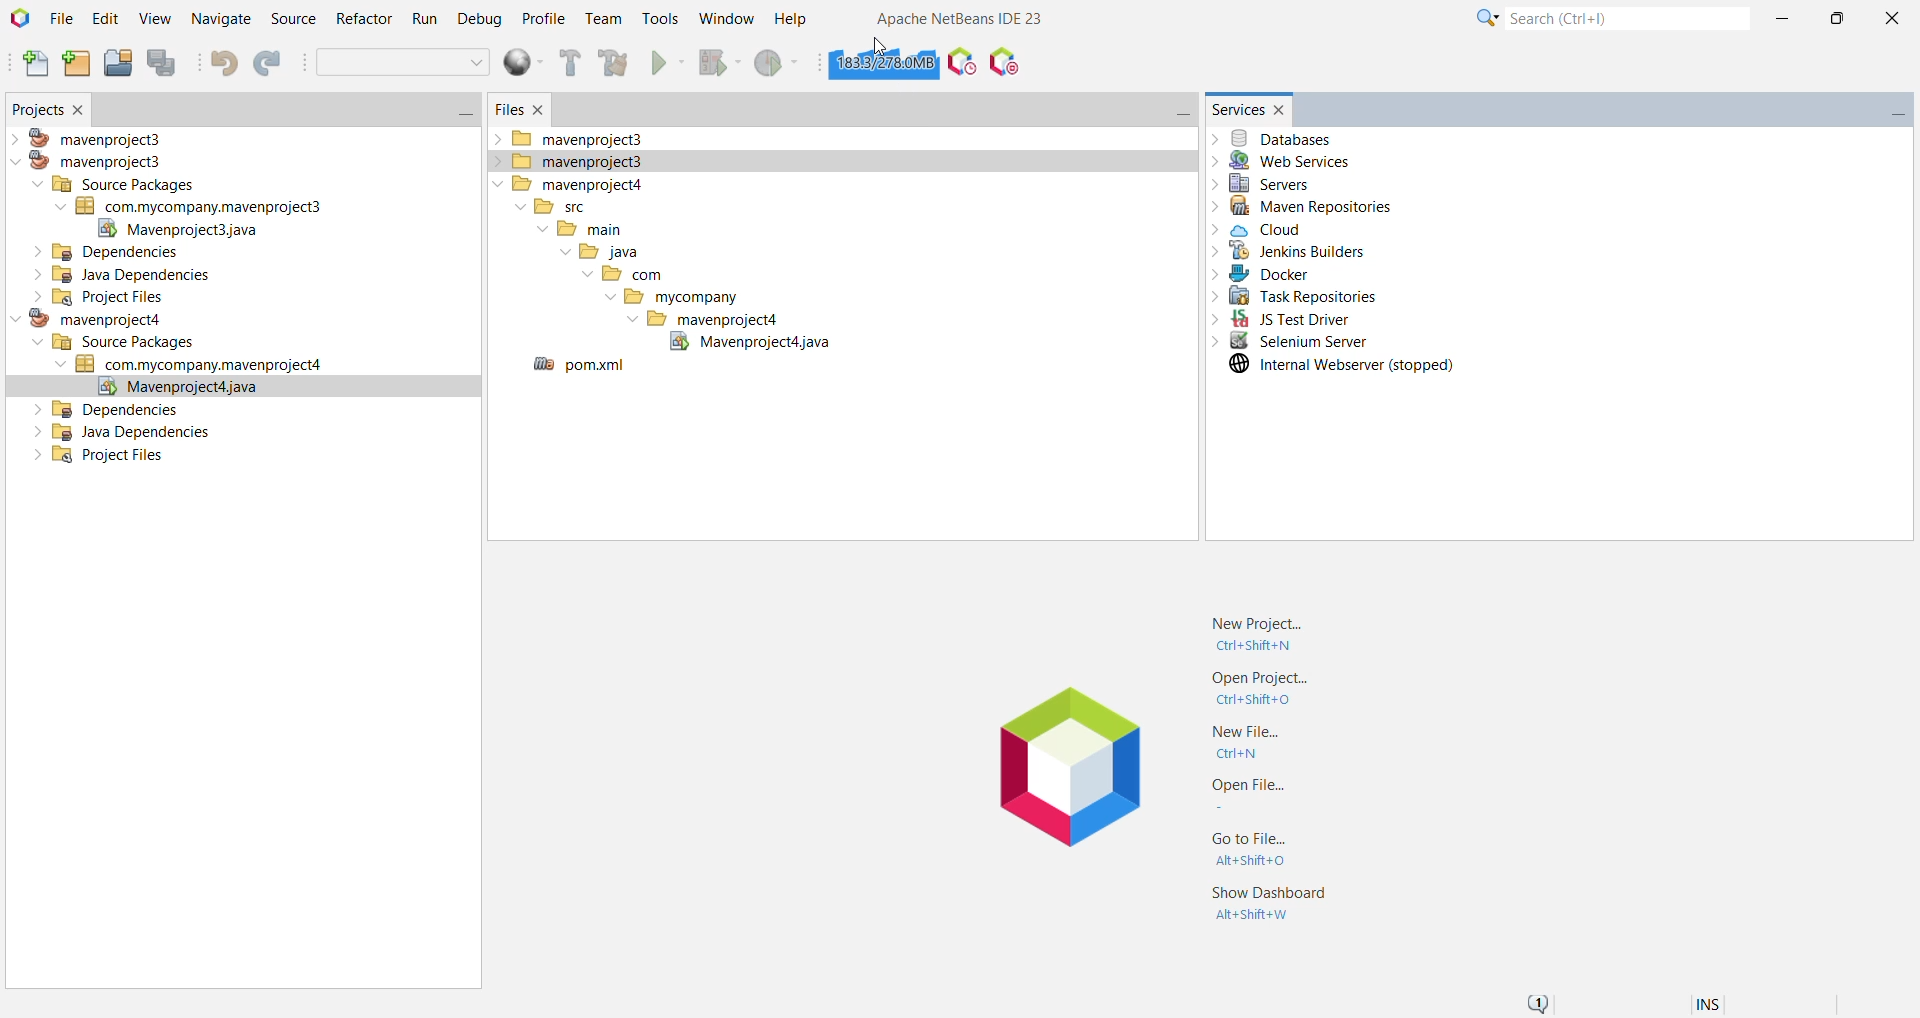 Image resolution: width=1920 pixels, height=1018 pixels. What do you see at coordinates (1733, 1002) in the screenshot?
I see `Encoding` at bounding box center [1733, 1002].